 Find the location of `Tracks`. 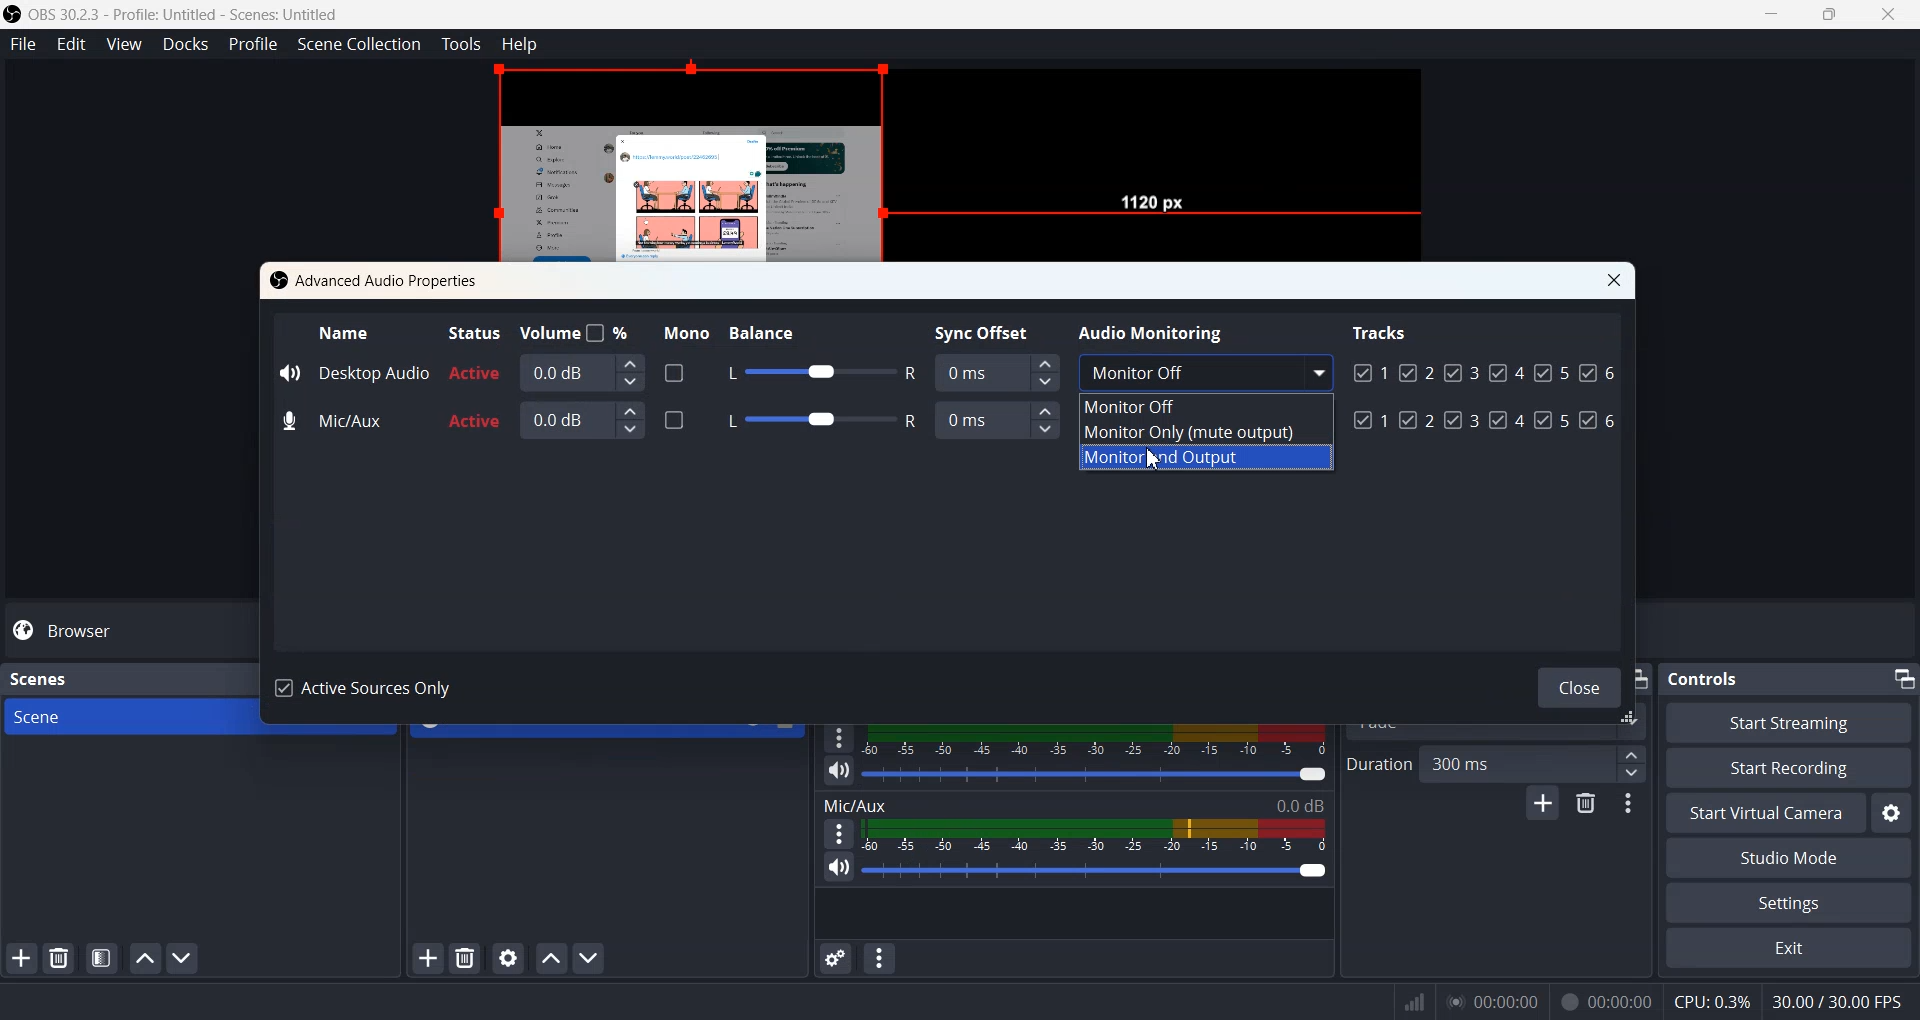

Tracks is located at coordinates (1382, 331).